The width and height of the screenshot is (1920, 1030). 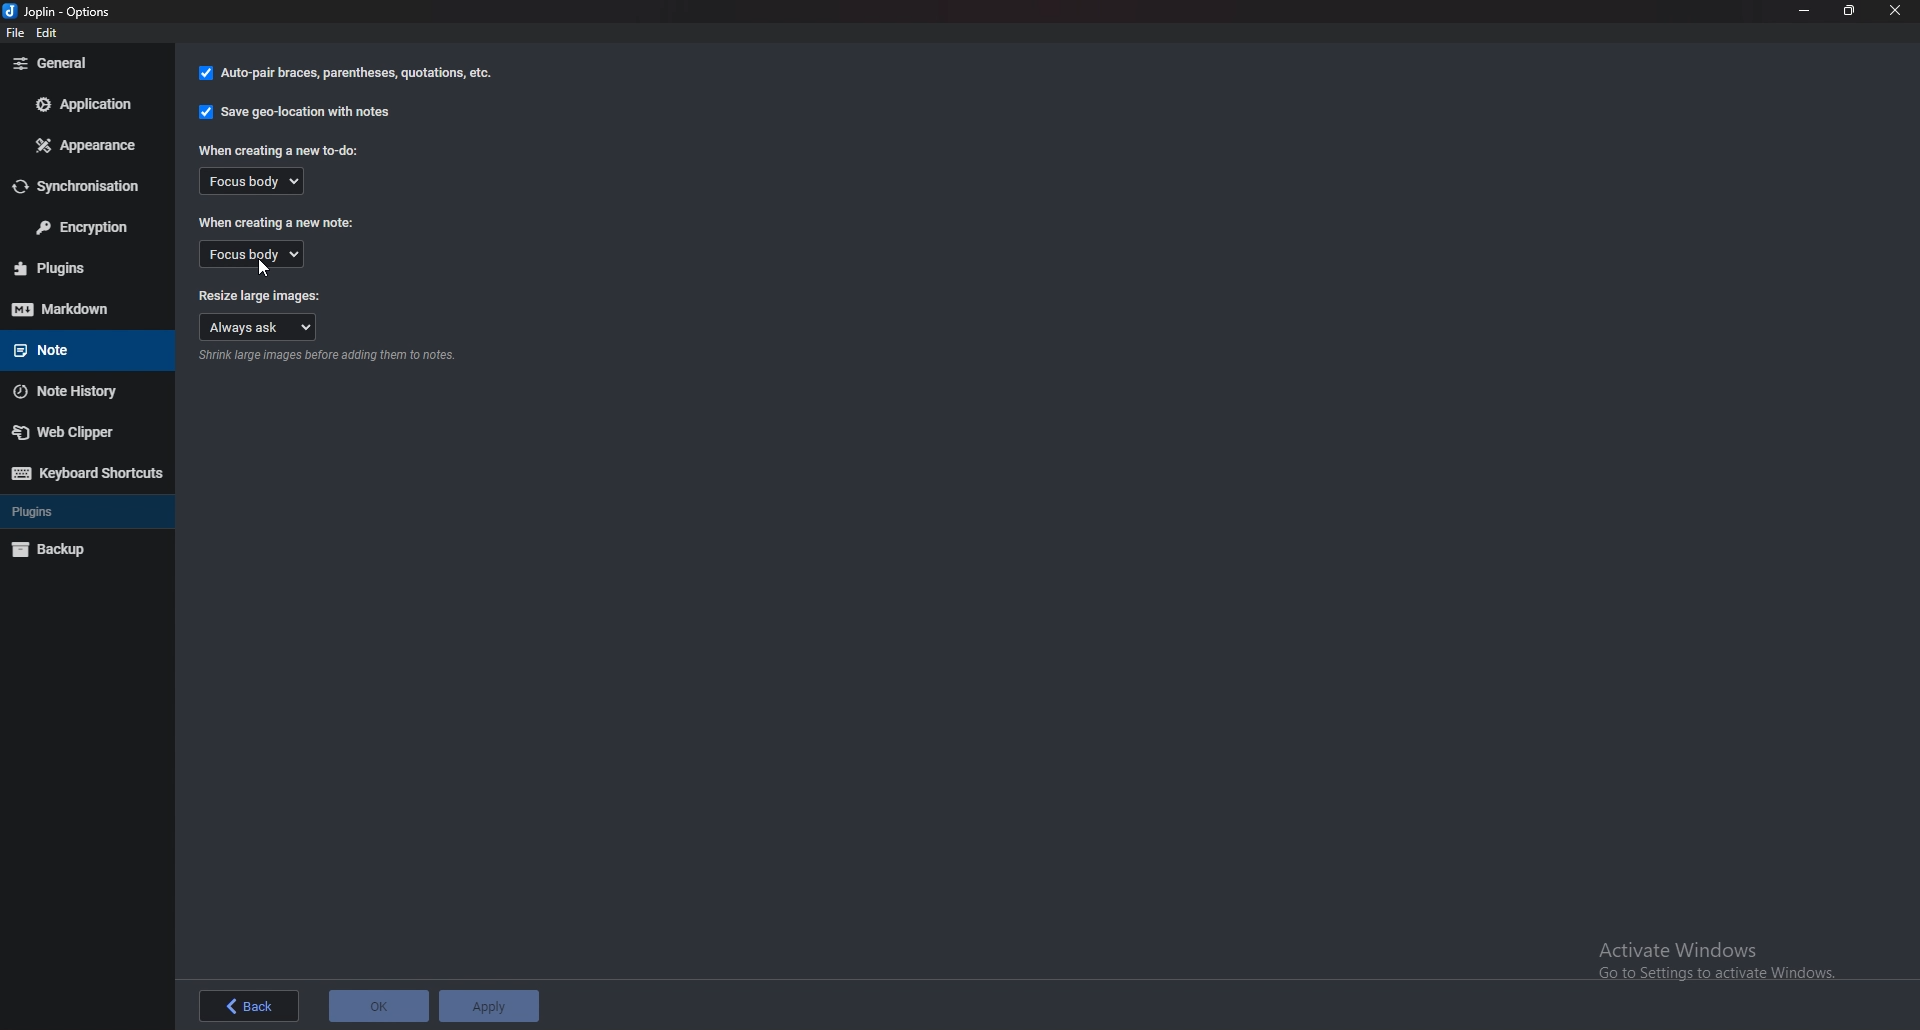 I want to click on Resize large images, so click(x=259, y=292).